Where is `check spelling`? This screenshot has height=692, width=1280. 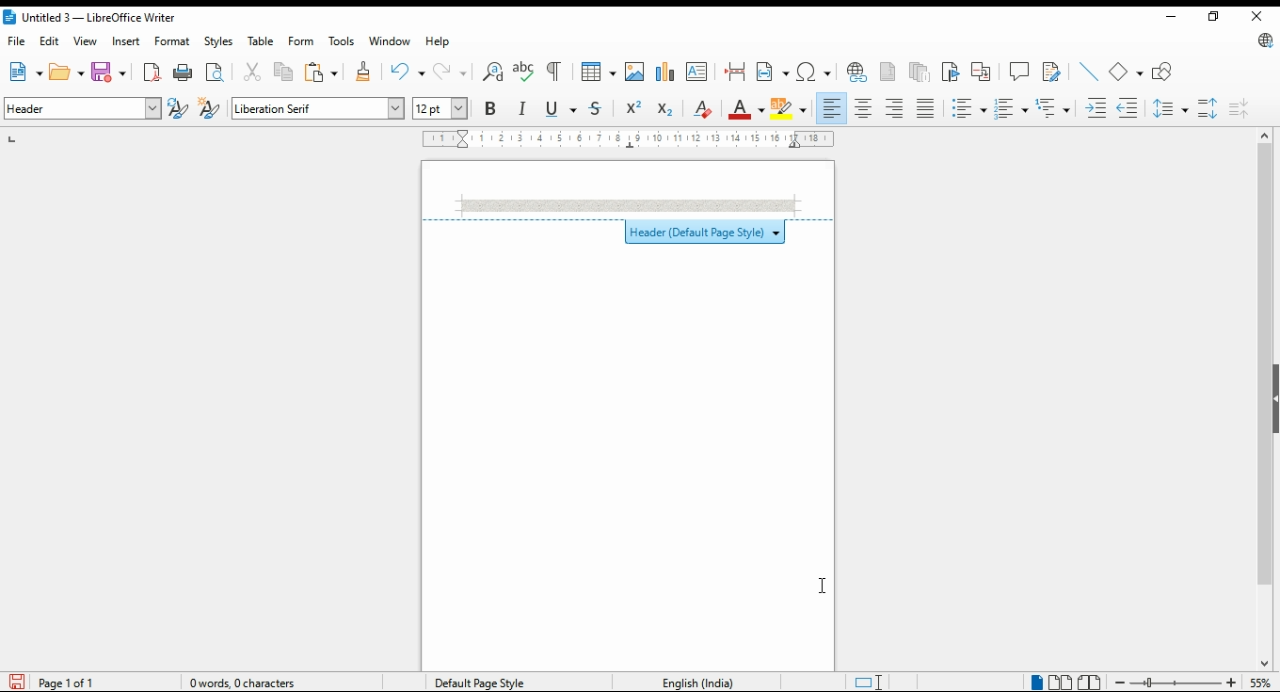
check spelling is located at coordinates (524, 72).